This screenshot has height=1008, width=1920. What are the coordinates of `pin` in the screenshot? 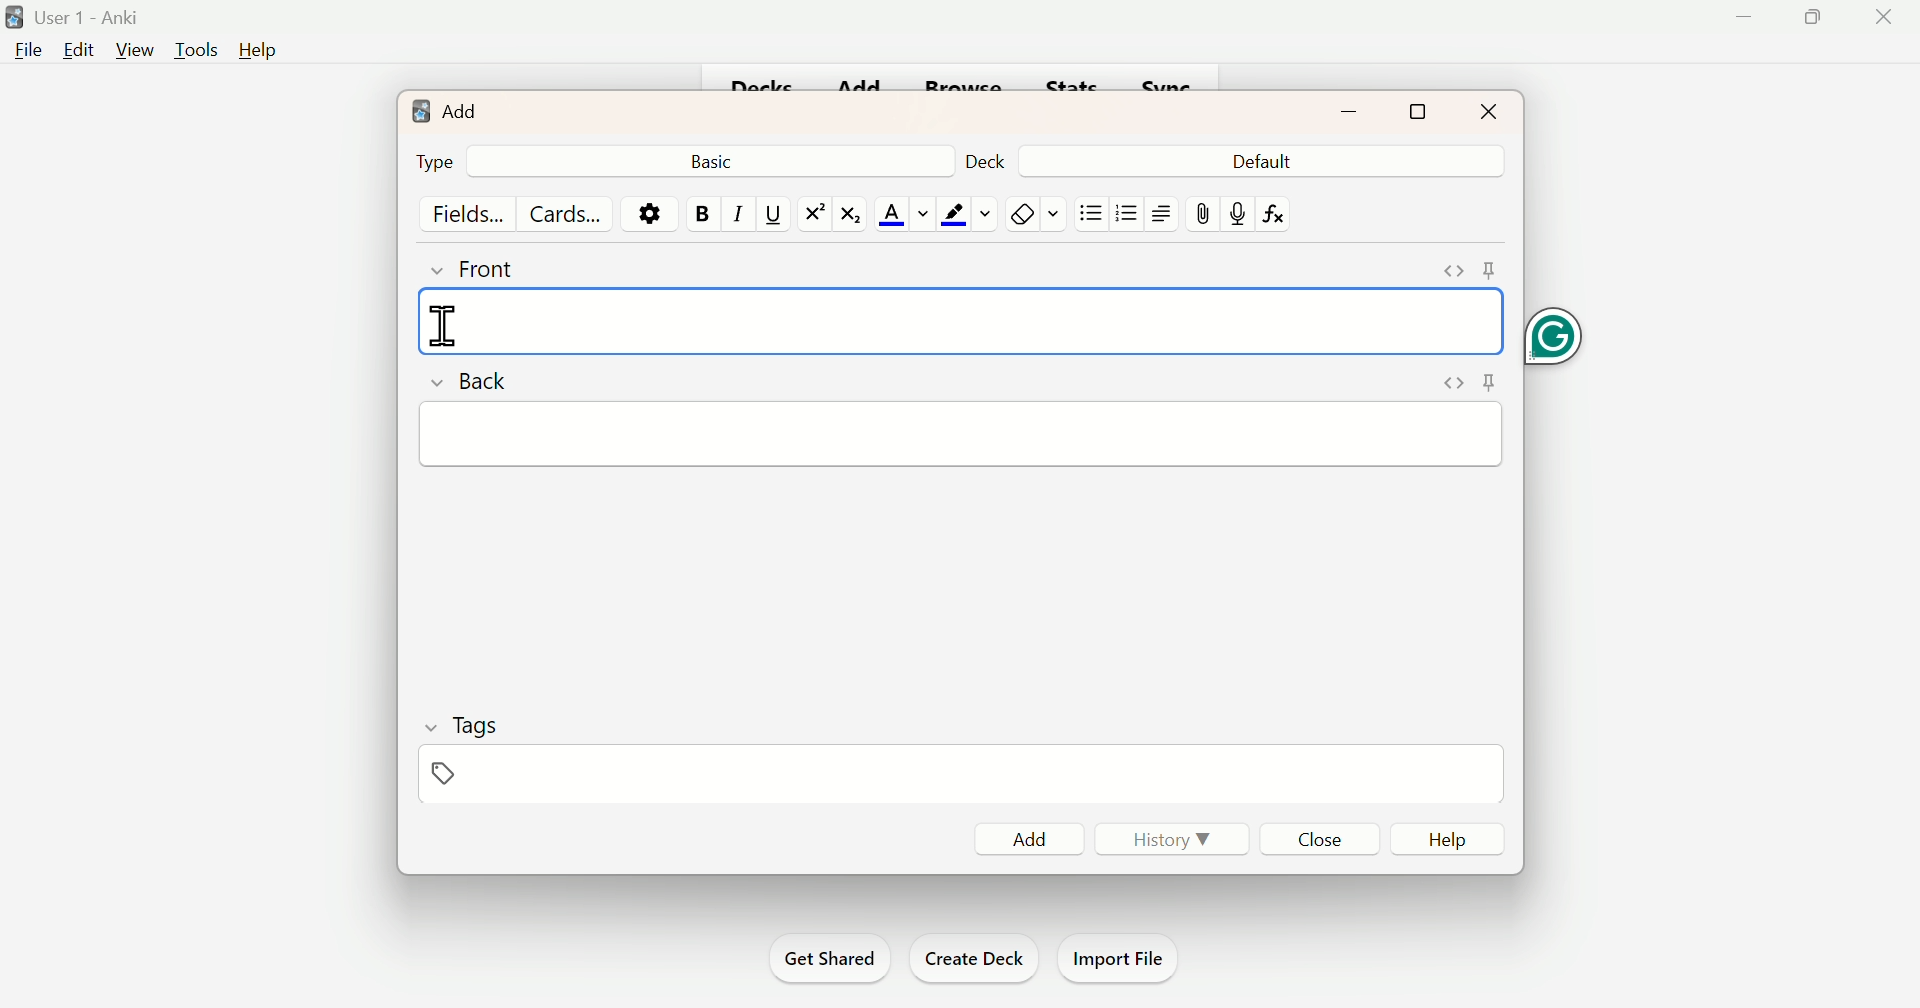 It's located at (1199, 212).